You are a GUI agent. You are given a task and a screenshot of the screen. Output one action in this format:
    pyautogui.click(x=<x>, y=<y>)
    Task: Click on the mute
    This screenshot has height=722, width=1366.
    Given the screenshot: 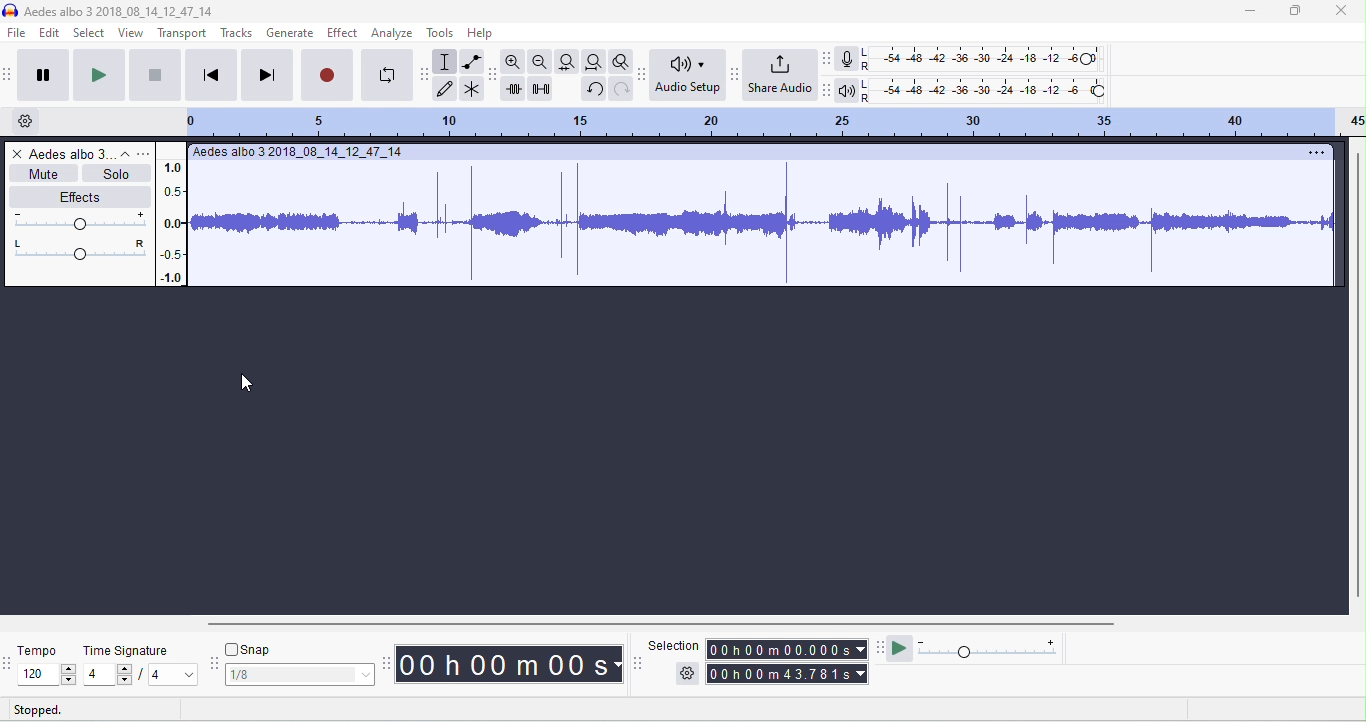 What is the action you would take?
    pyautogui.click(x=40, y=175)
    